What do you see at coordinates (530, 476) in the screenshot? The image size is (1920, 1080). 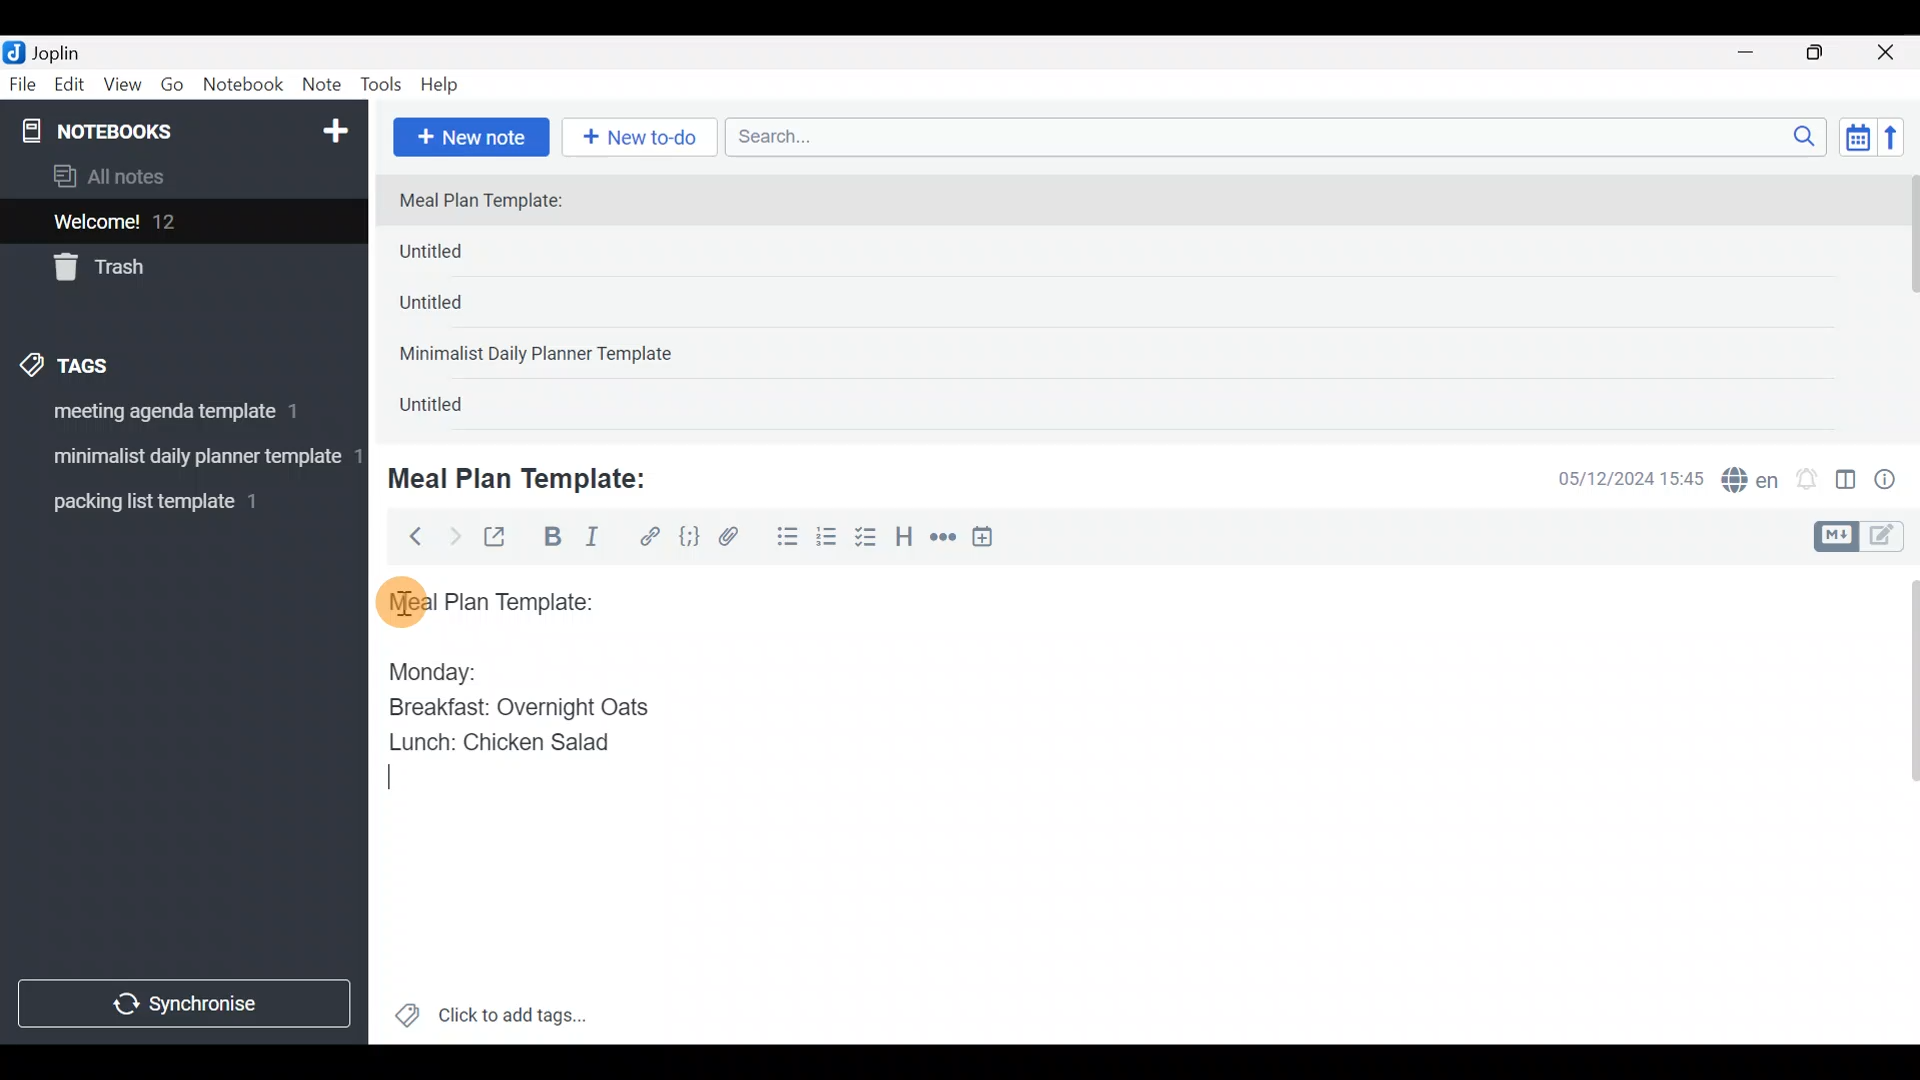 I see `Meal Plan Template:` at bounding box center [530, 476].